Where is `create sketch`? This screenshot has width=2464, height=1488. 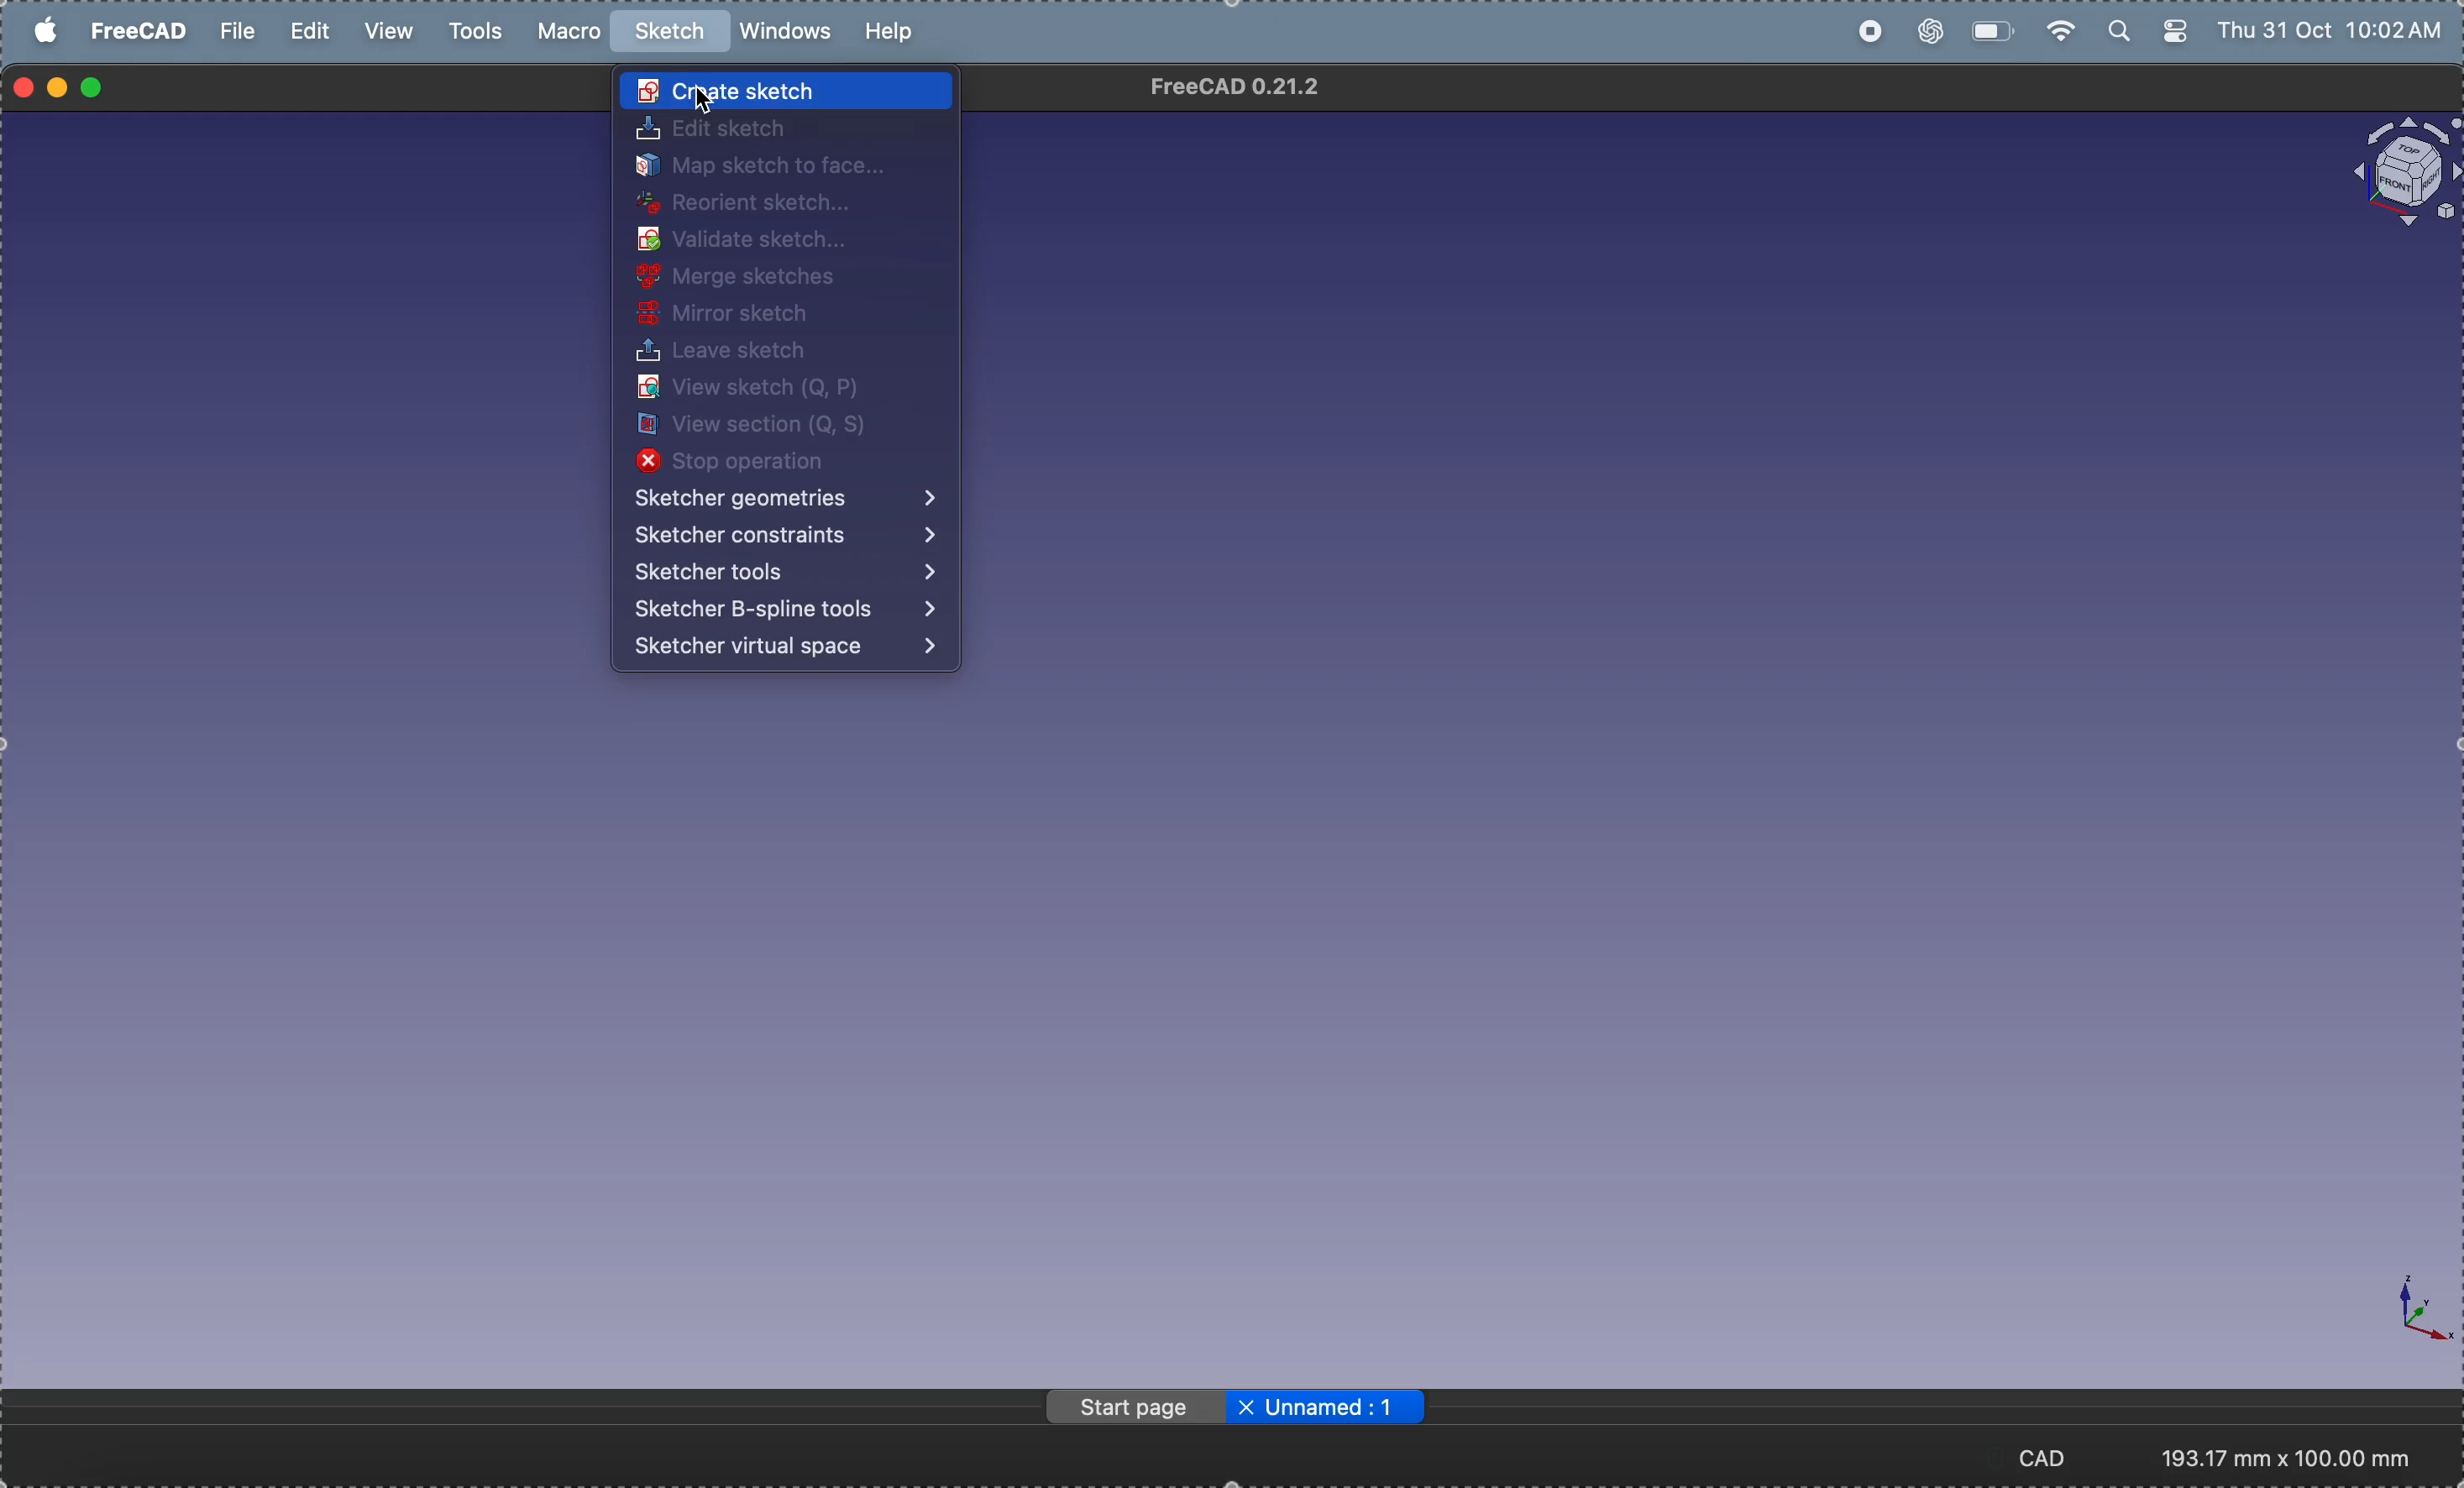 create sketch is located at coordinates (791, 90).